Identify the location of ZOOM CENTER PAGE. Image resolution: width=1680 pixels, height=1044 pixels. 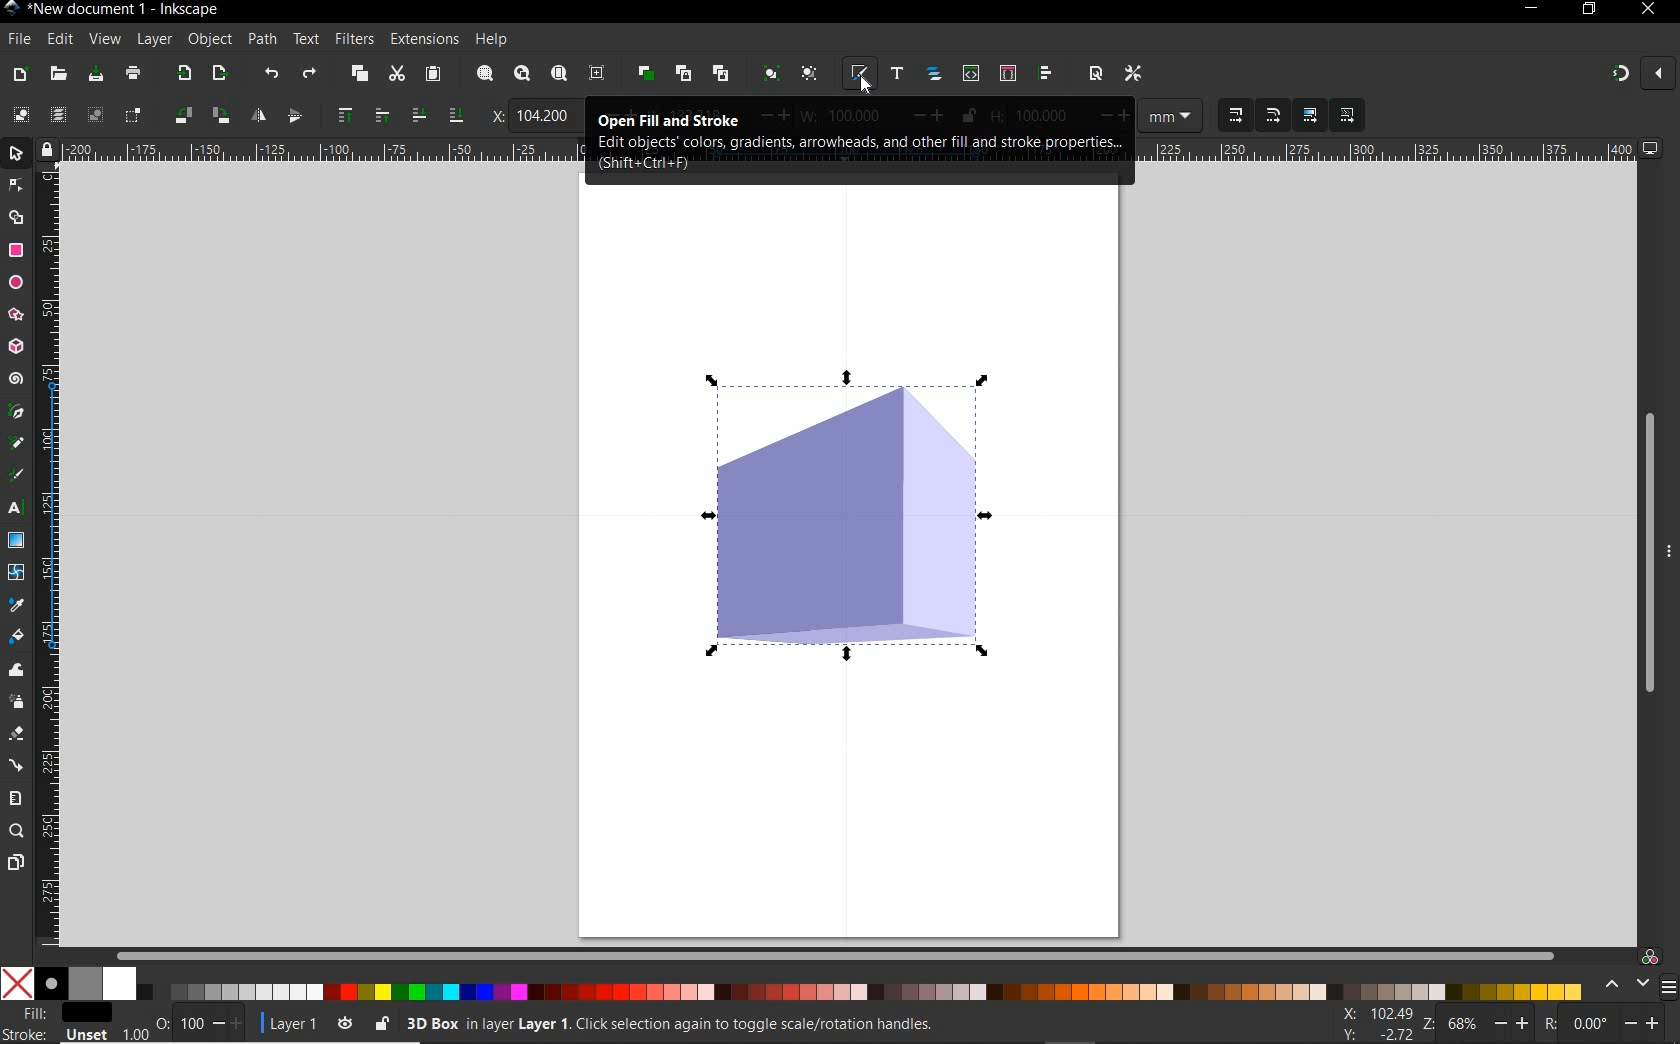
(598, 72).